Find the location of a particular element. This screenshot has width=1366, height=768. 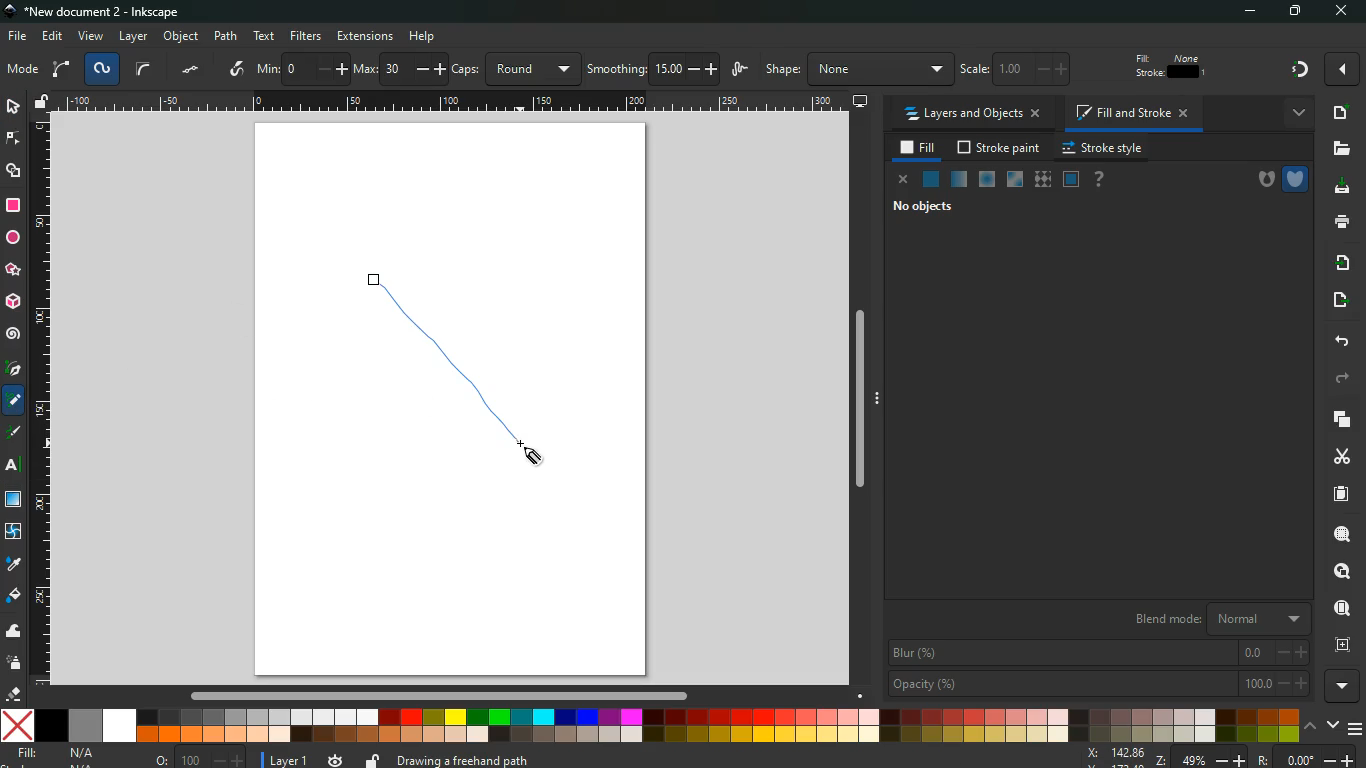

maximize is located at coordinates (1290, 11).